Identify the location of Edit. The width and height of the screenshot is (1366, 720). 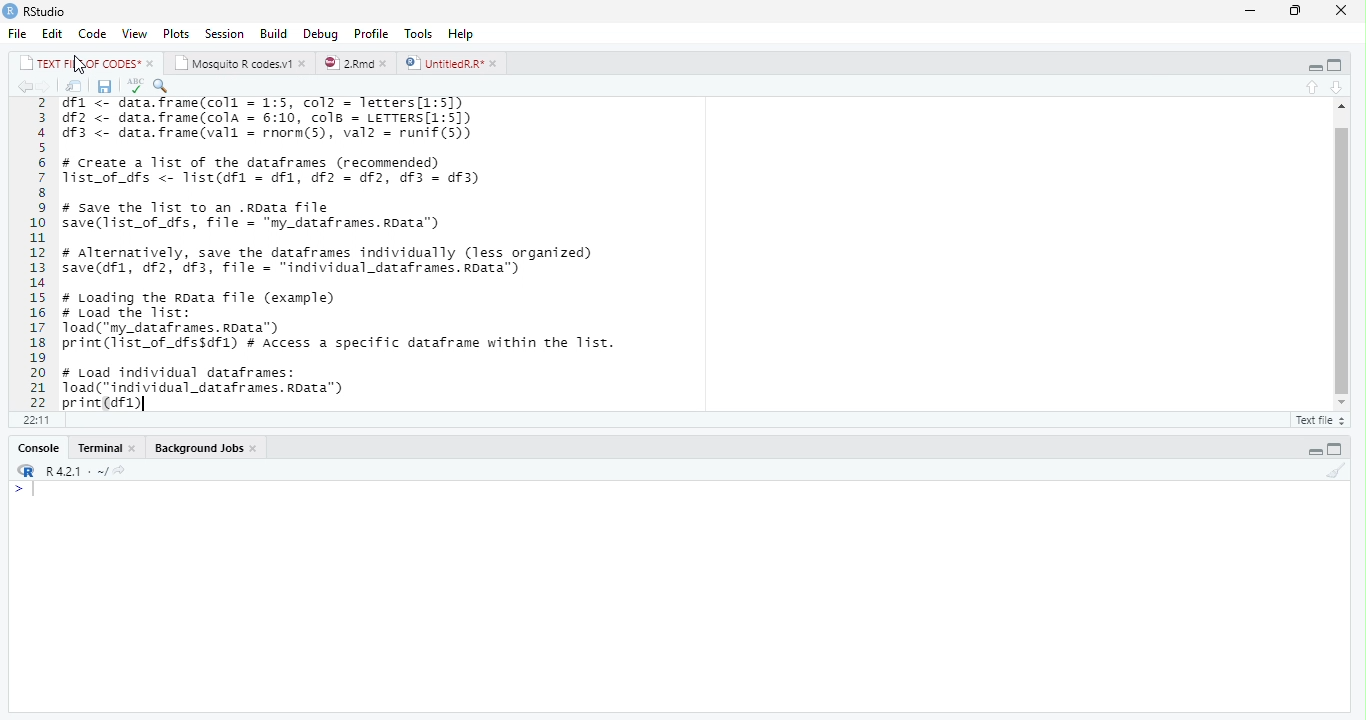
(53, 33).